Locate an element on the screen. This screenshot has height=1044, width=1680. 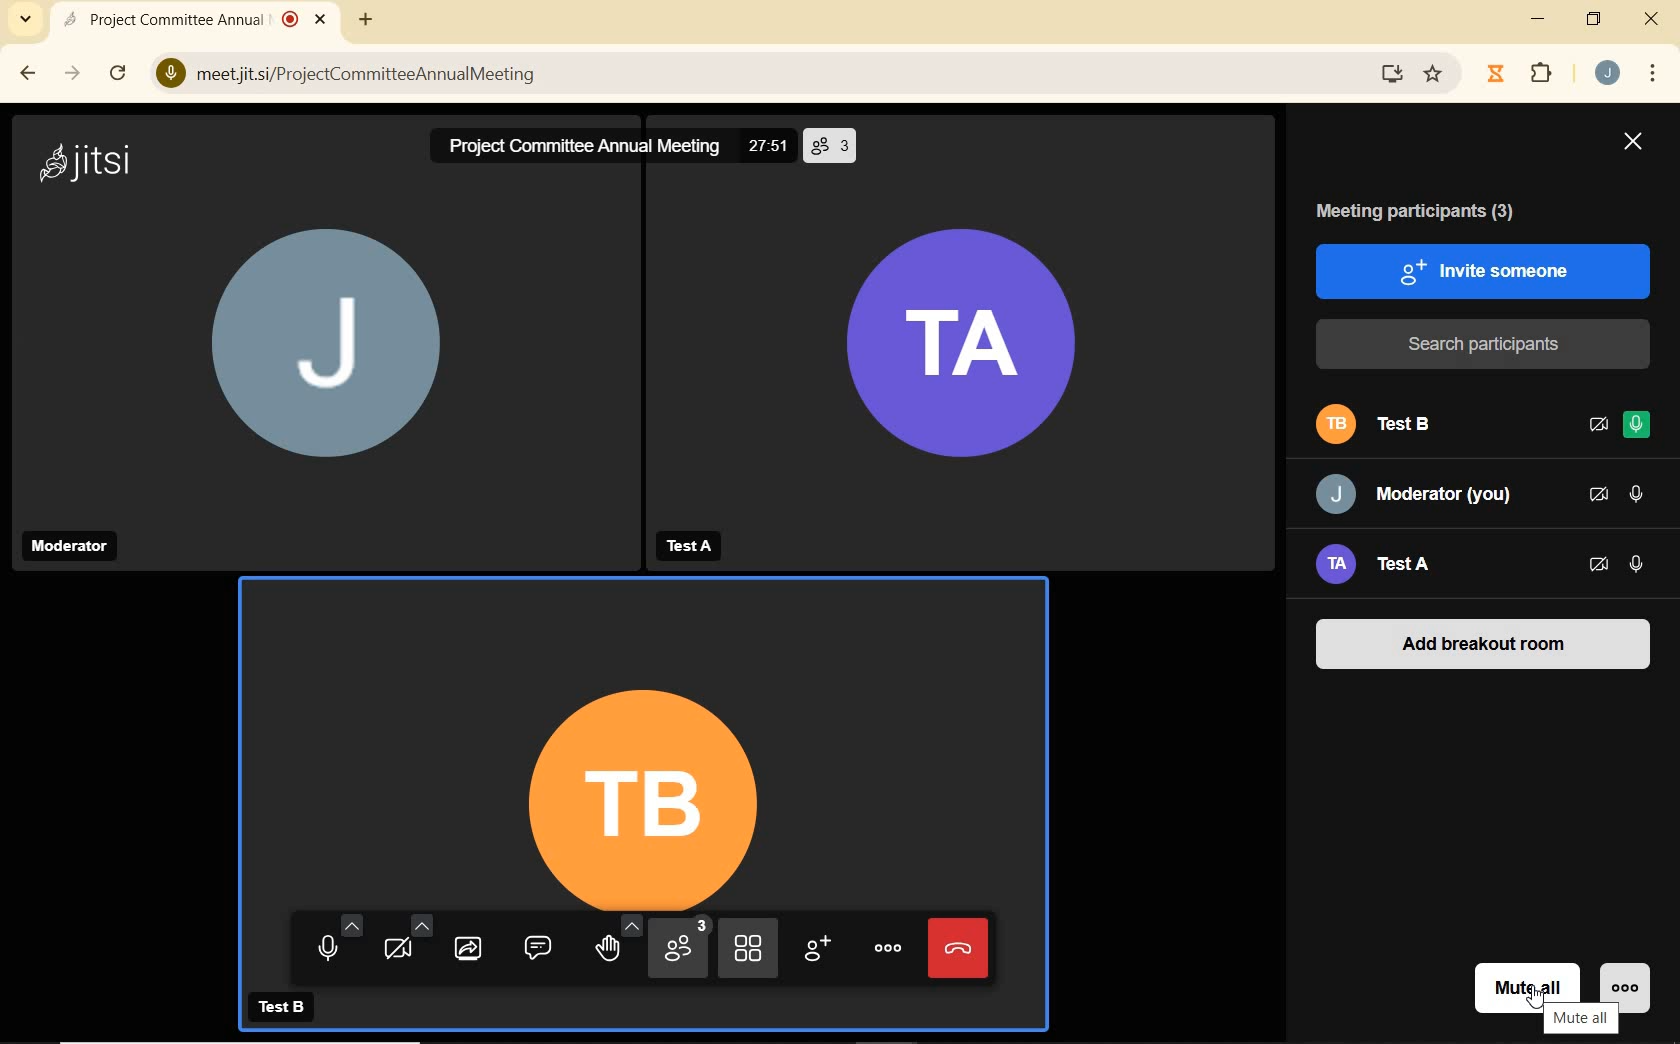
J is located at coordinates (343, 361).